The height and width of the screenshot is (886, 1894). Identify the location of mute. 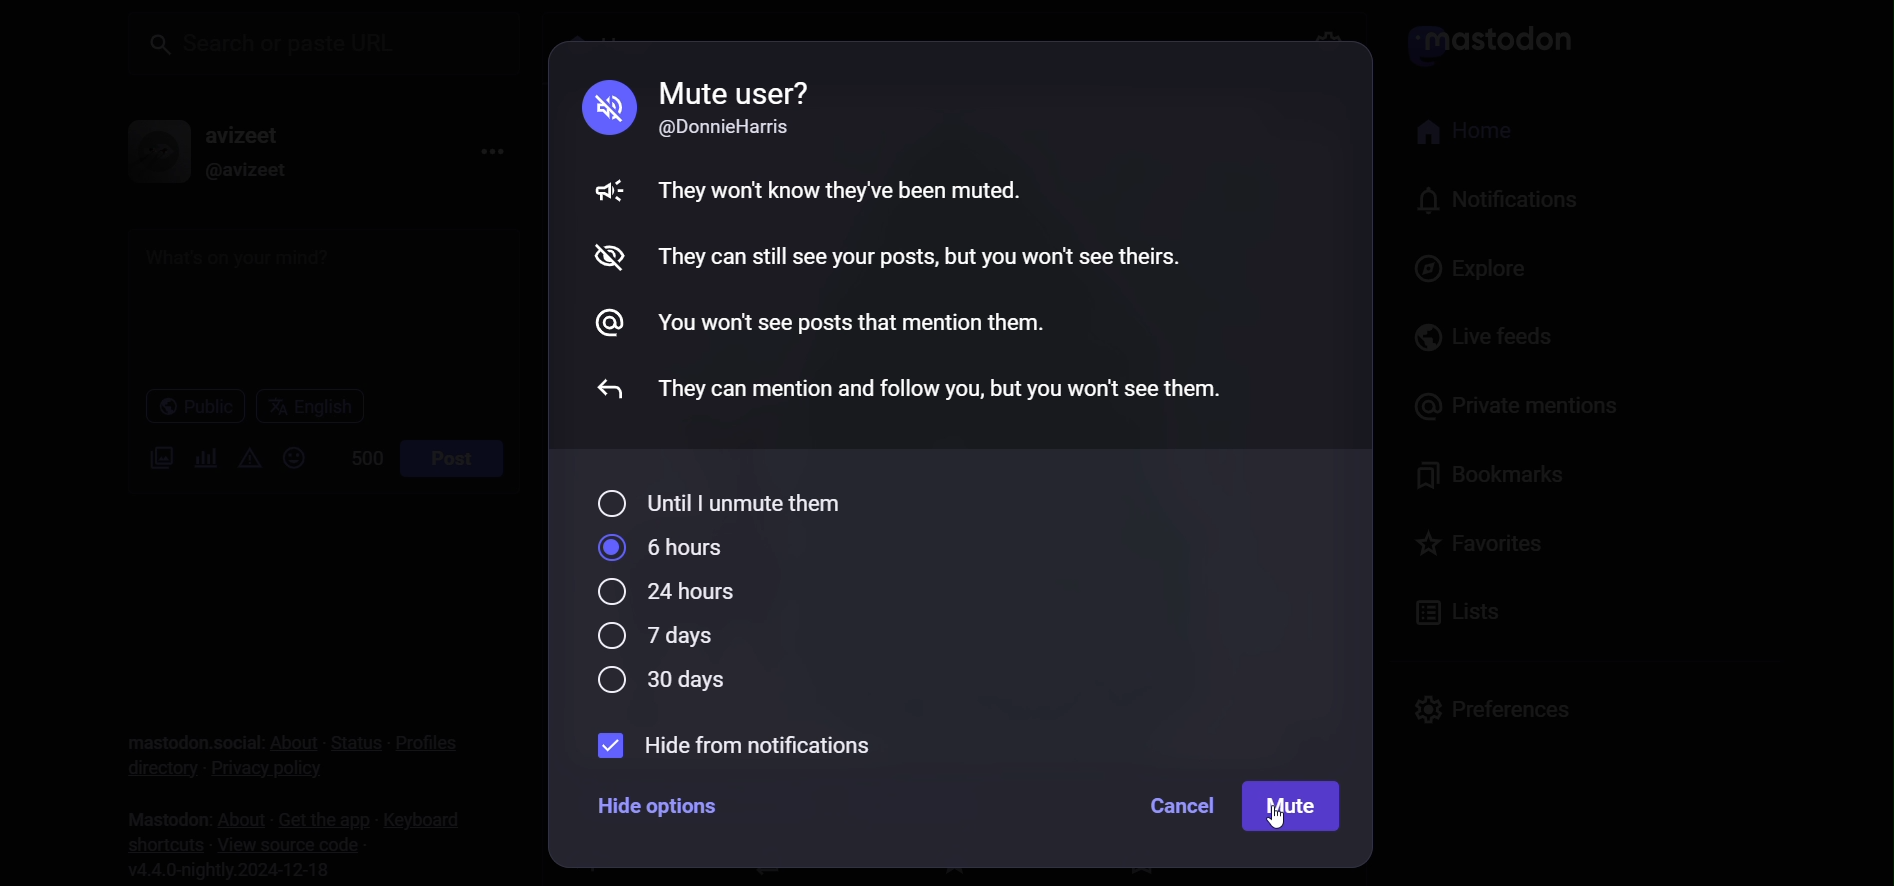
(602, 193).